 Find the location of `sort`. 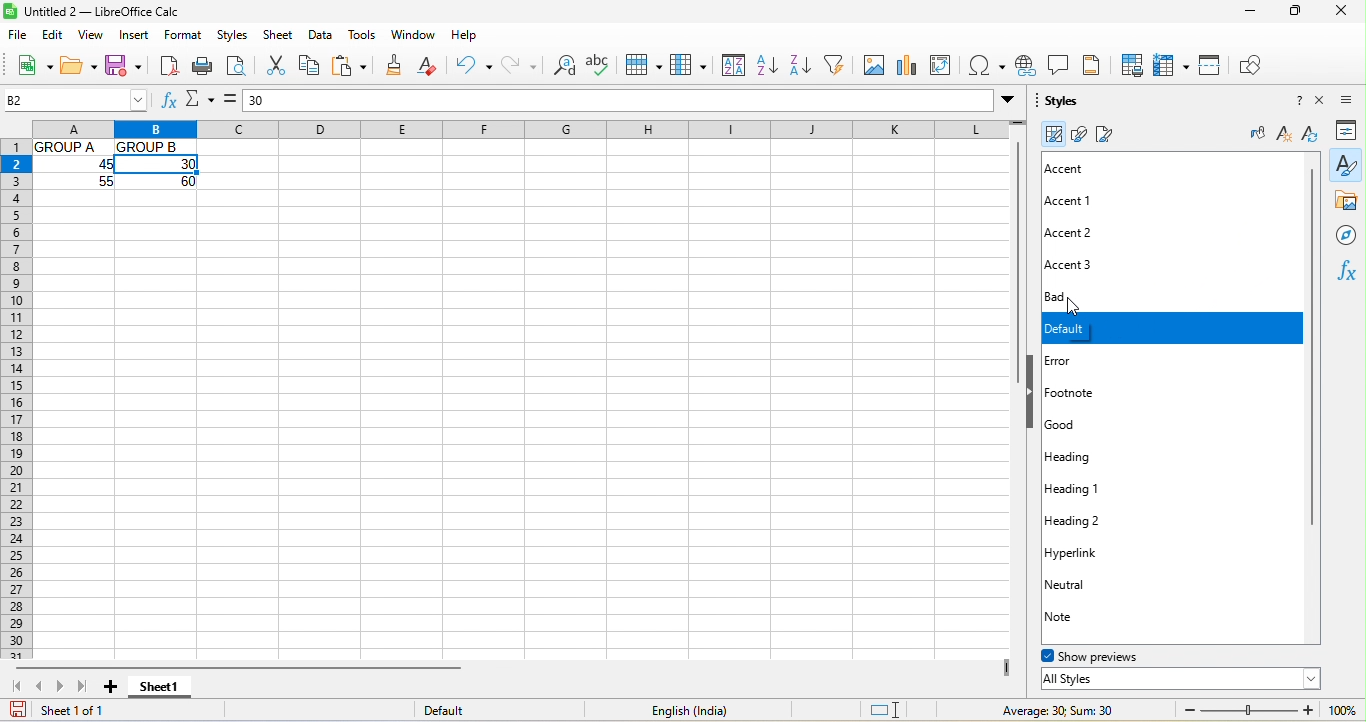

sort is located at coordinates (730, 66).